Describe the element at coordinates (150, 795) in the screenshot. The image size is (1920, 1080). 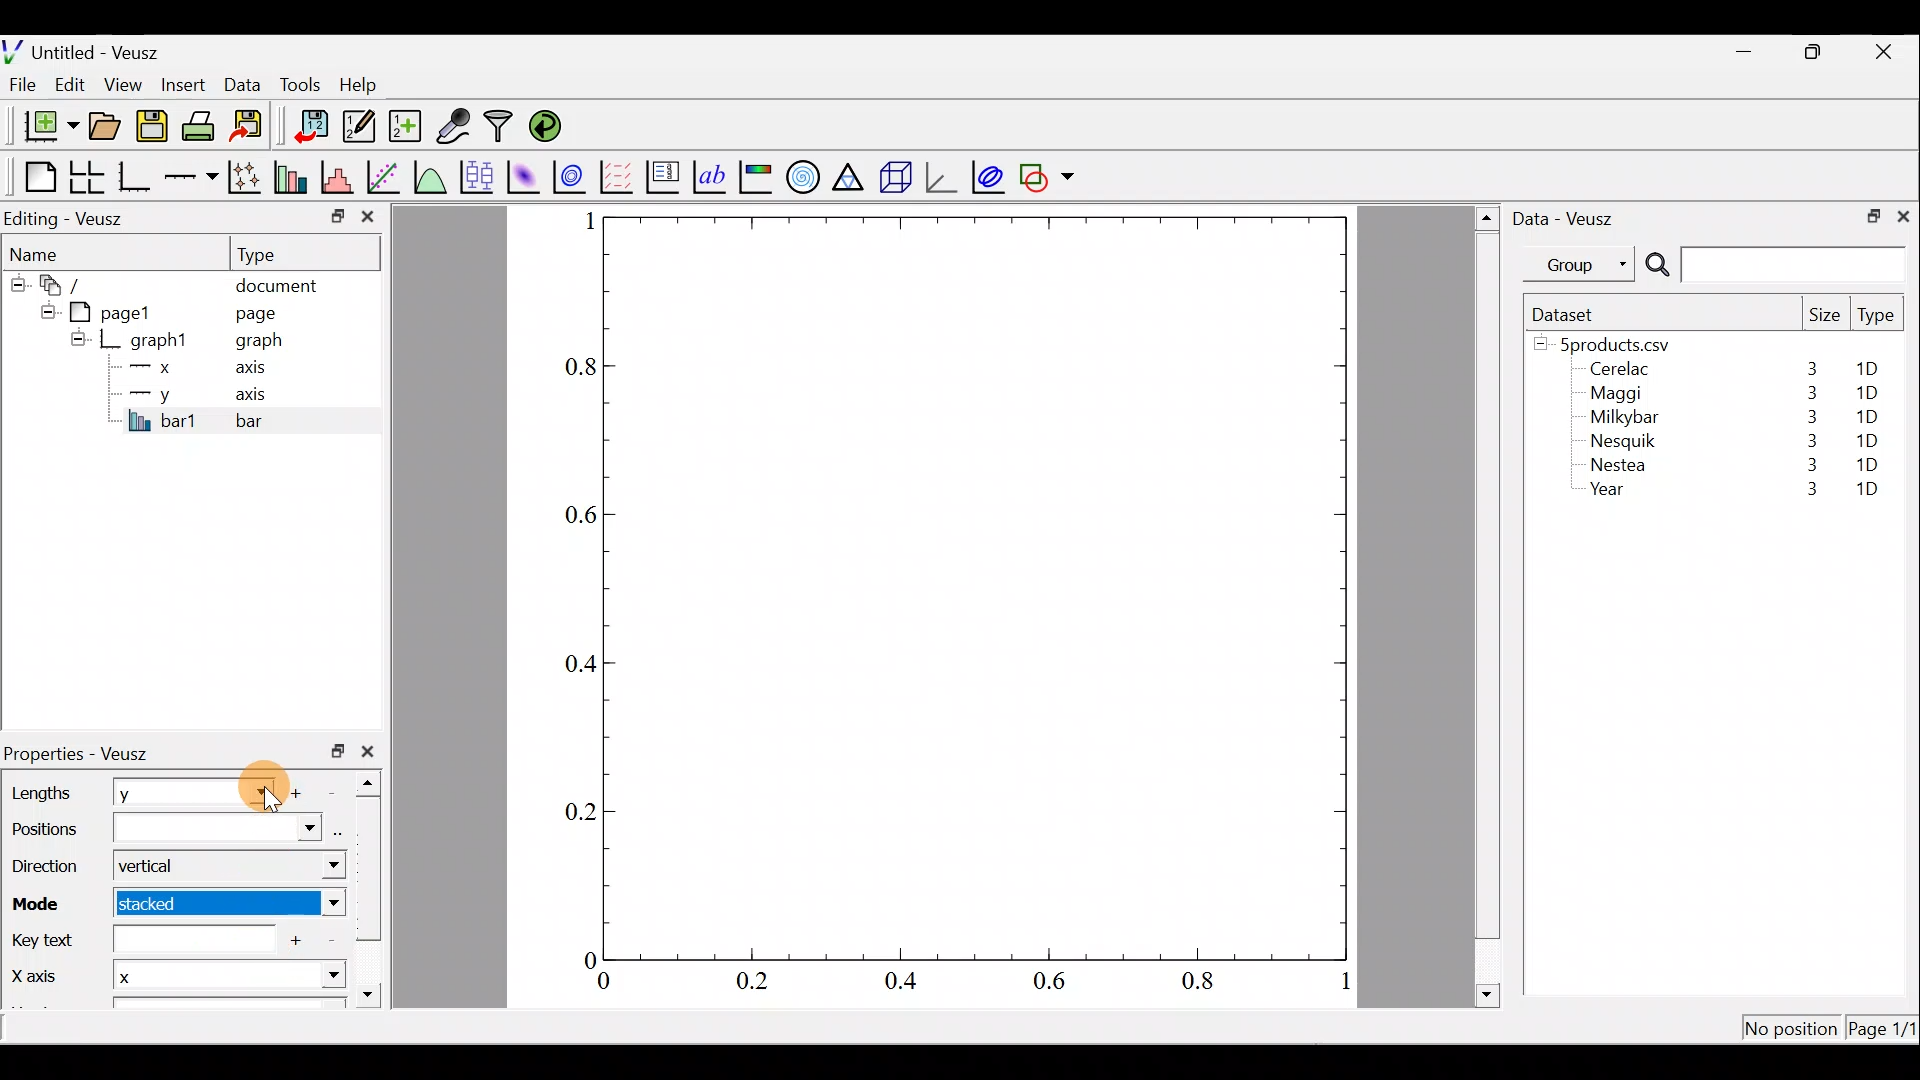
I see `y` at that location.